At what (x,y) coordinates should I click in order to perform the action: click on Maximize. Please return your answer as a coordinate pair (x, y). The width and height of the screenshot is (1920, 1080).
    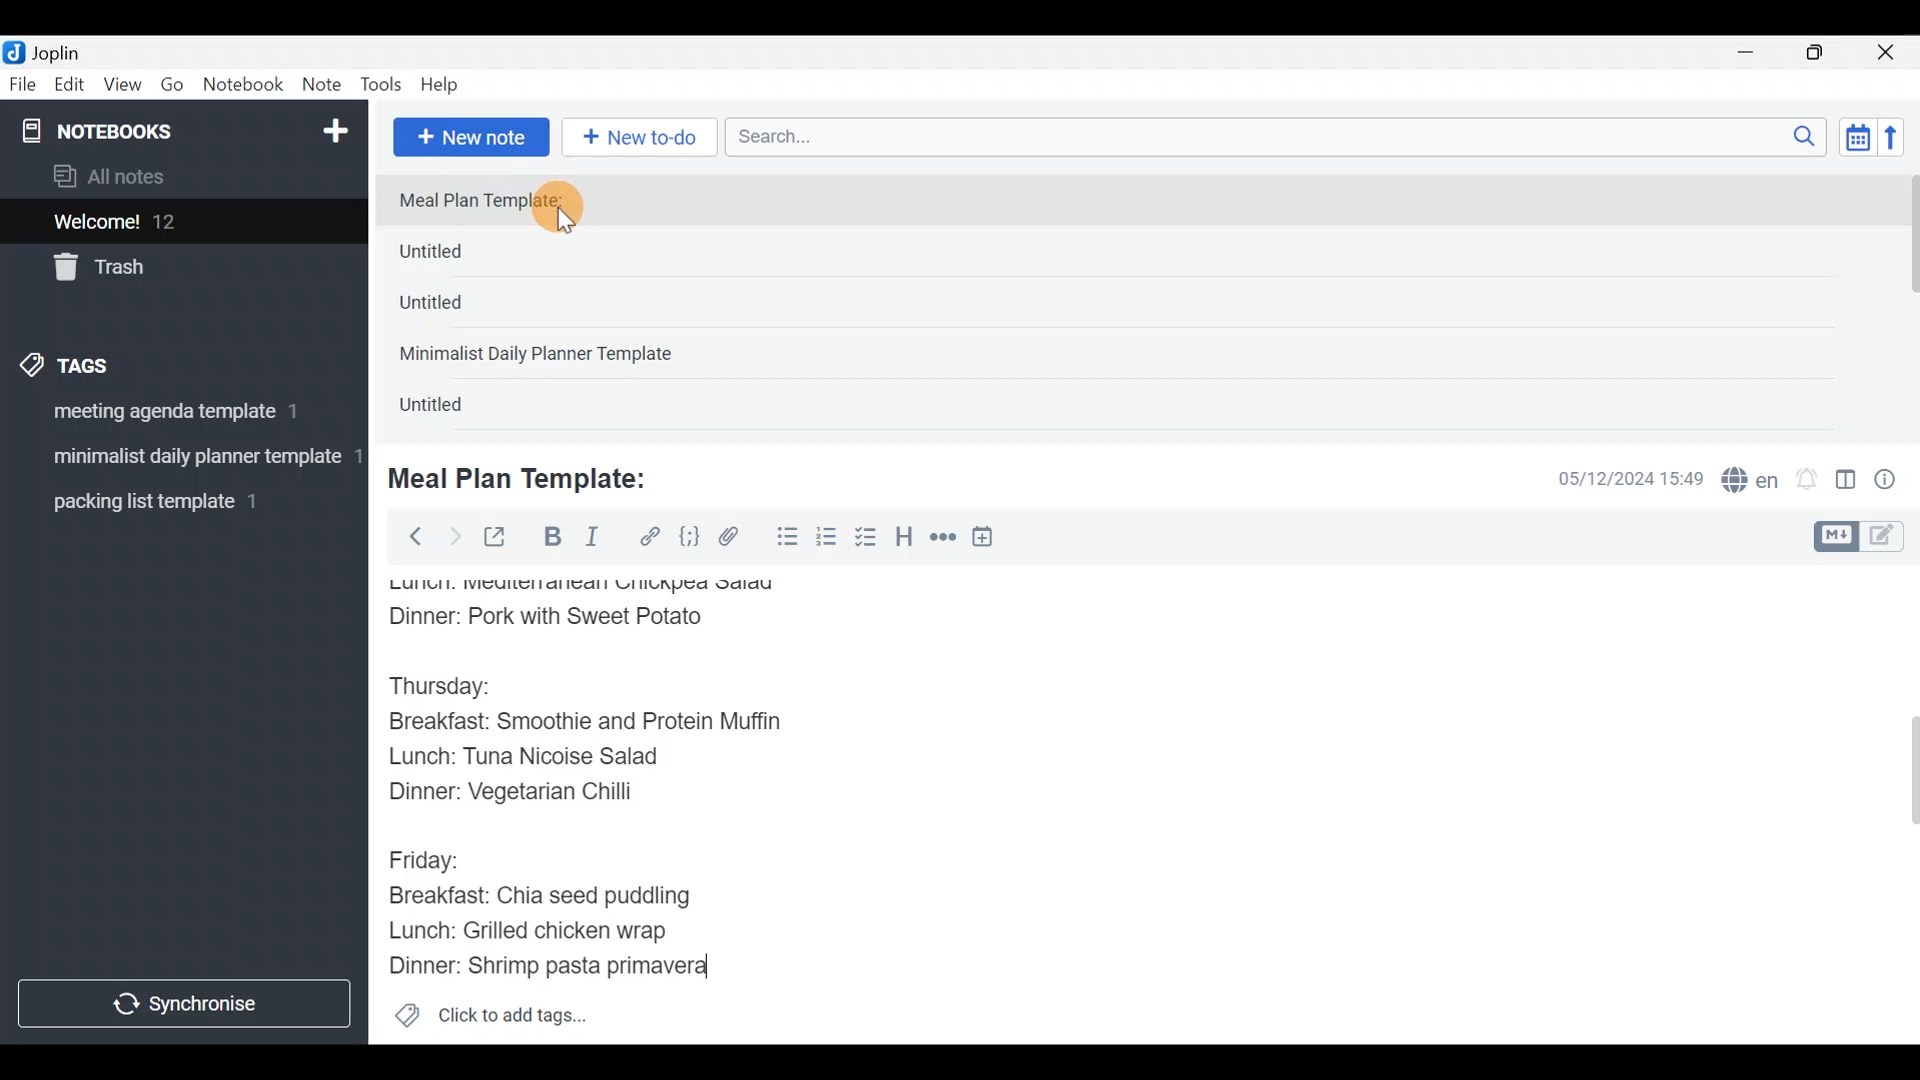
    Looking at the image, I should click on (1827, 53).